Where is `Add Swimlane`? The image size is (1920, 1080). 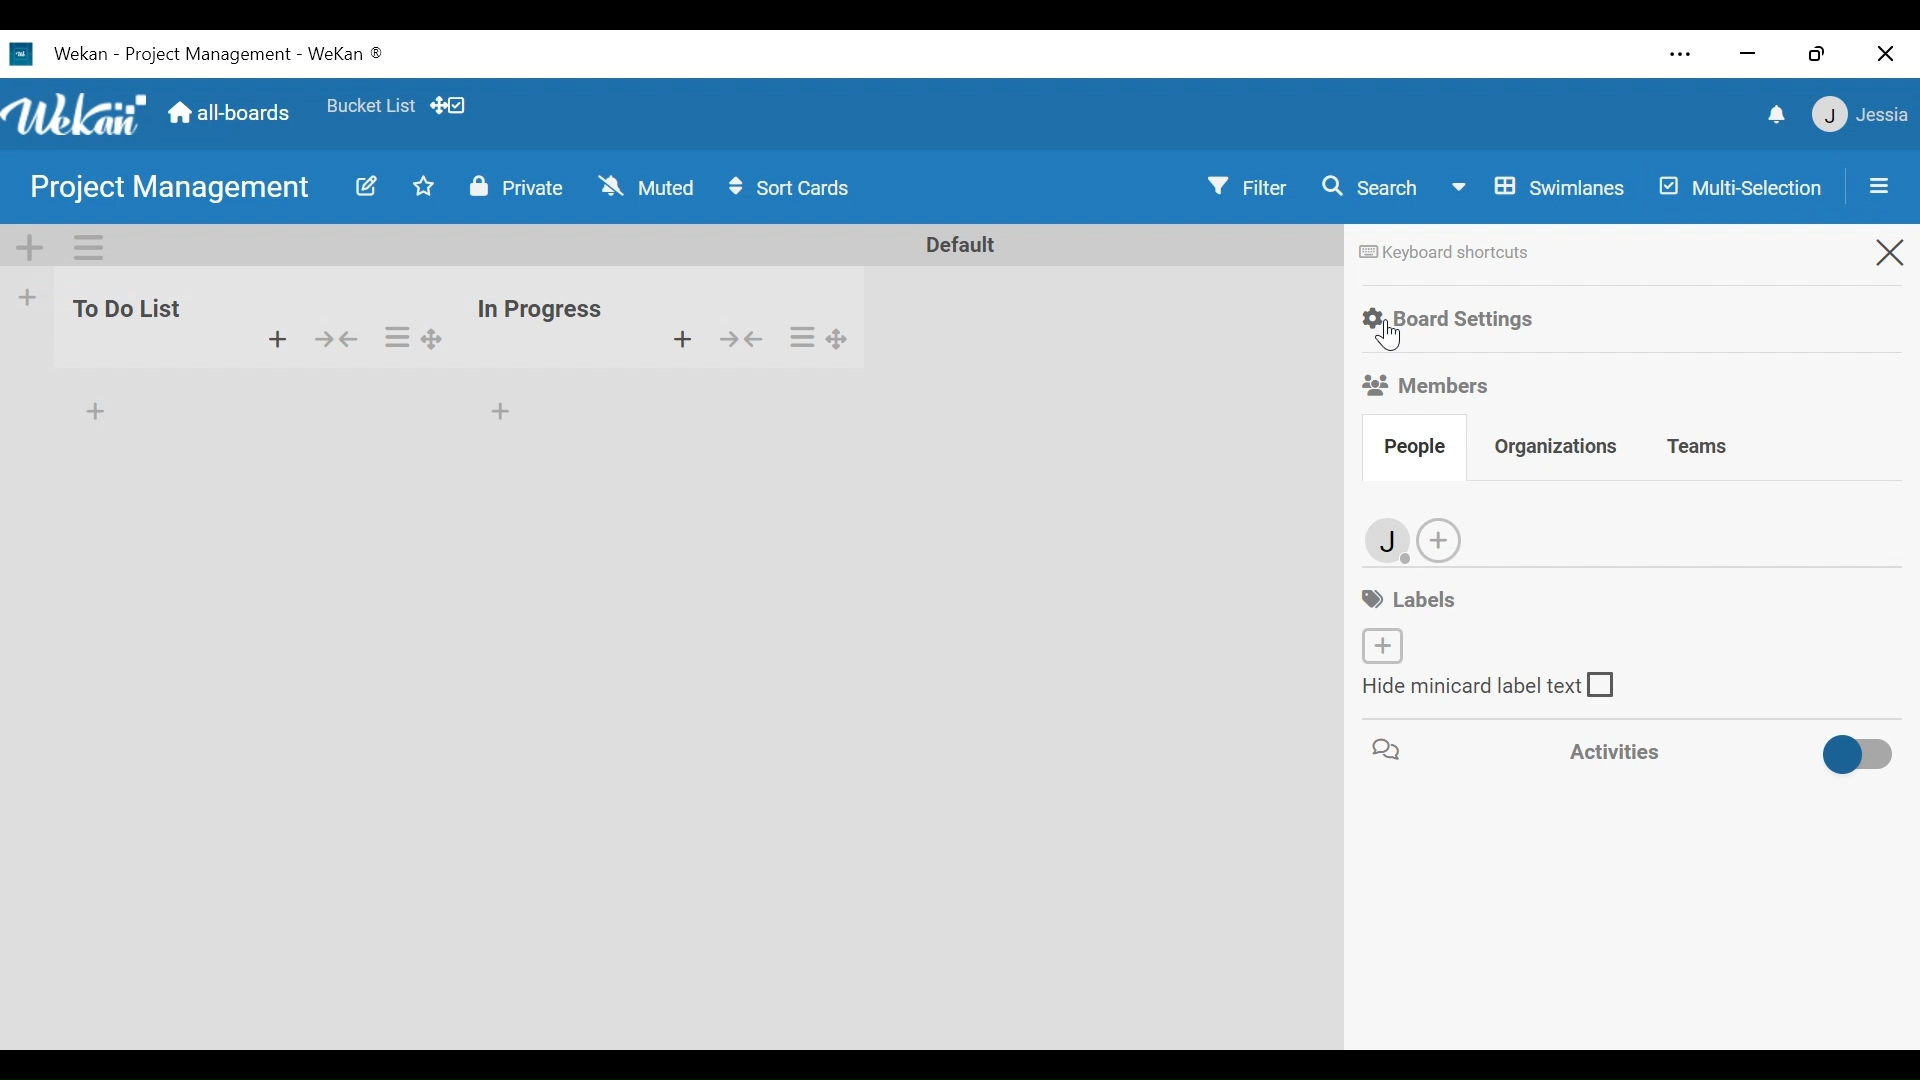
Add Swimlane is located at coordinates (31, 248).